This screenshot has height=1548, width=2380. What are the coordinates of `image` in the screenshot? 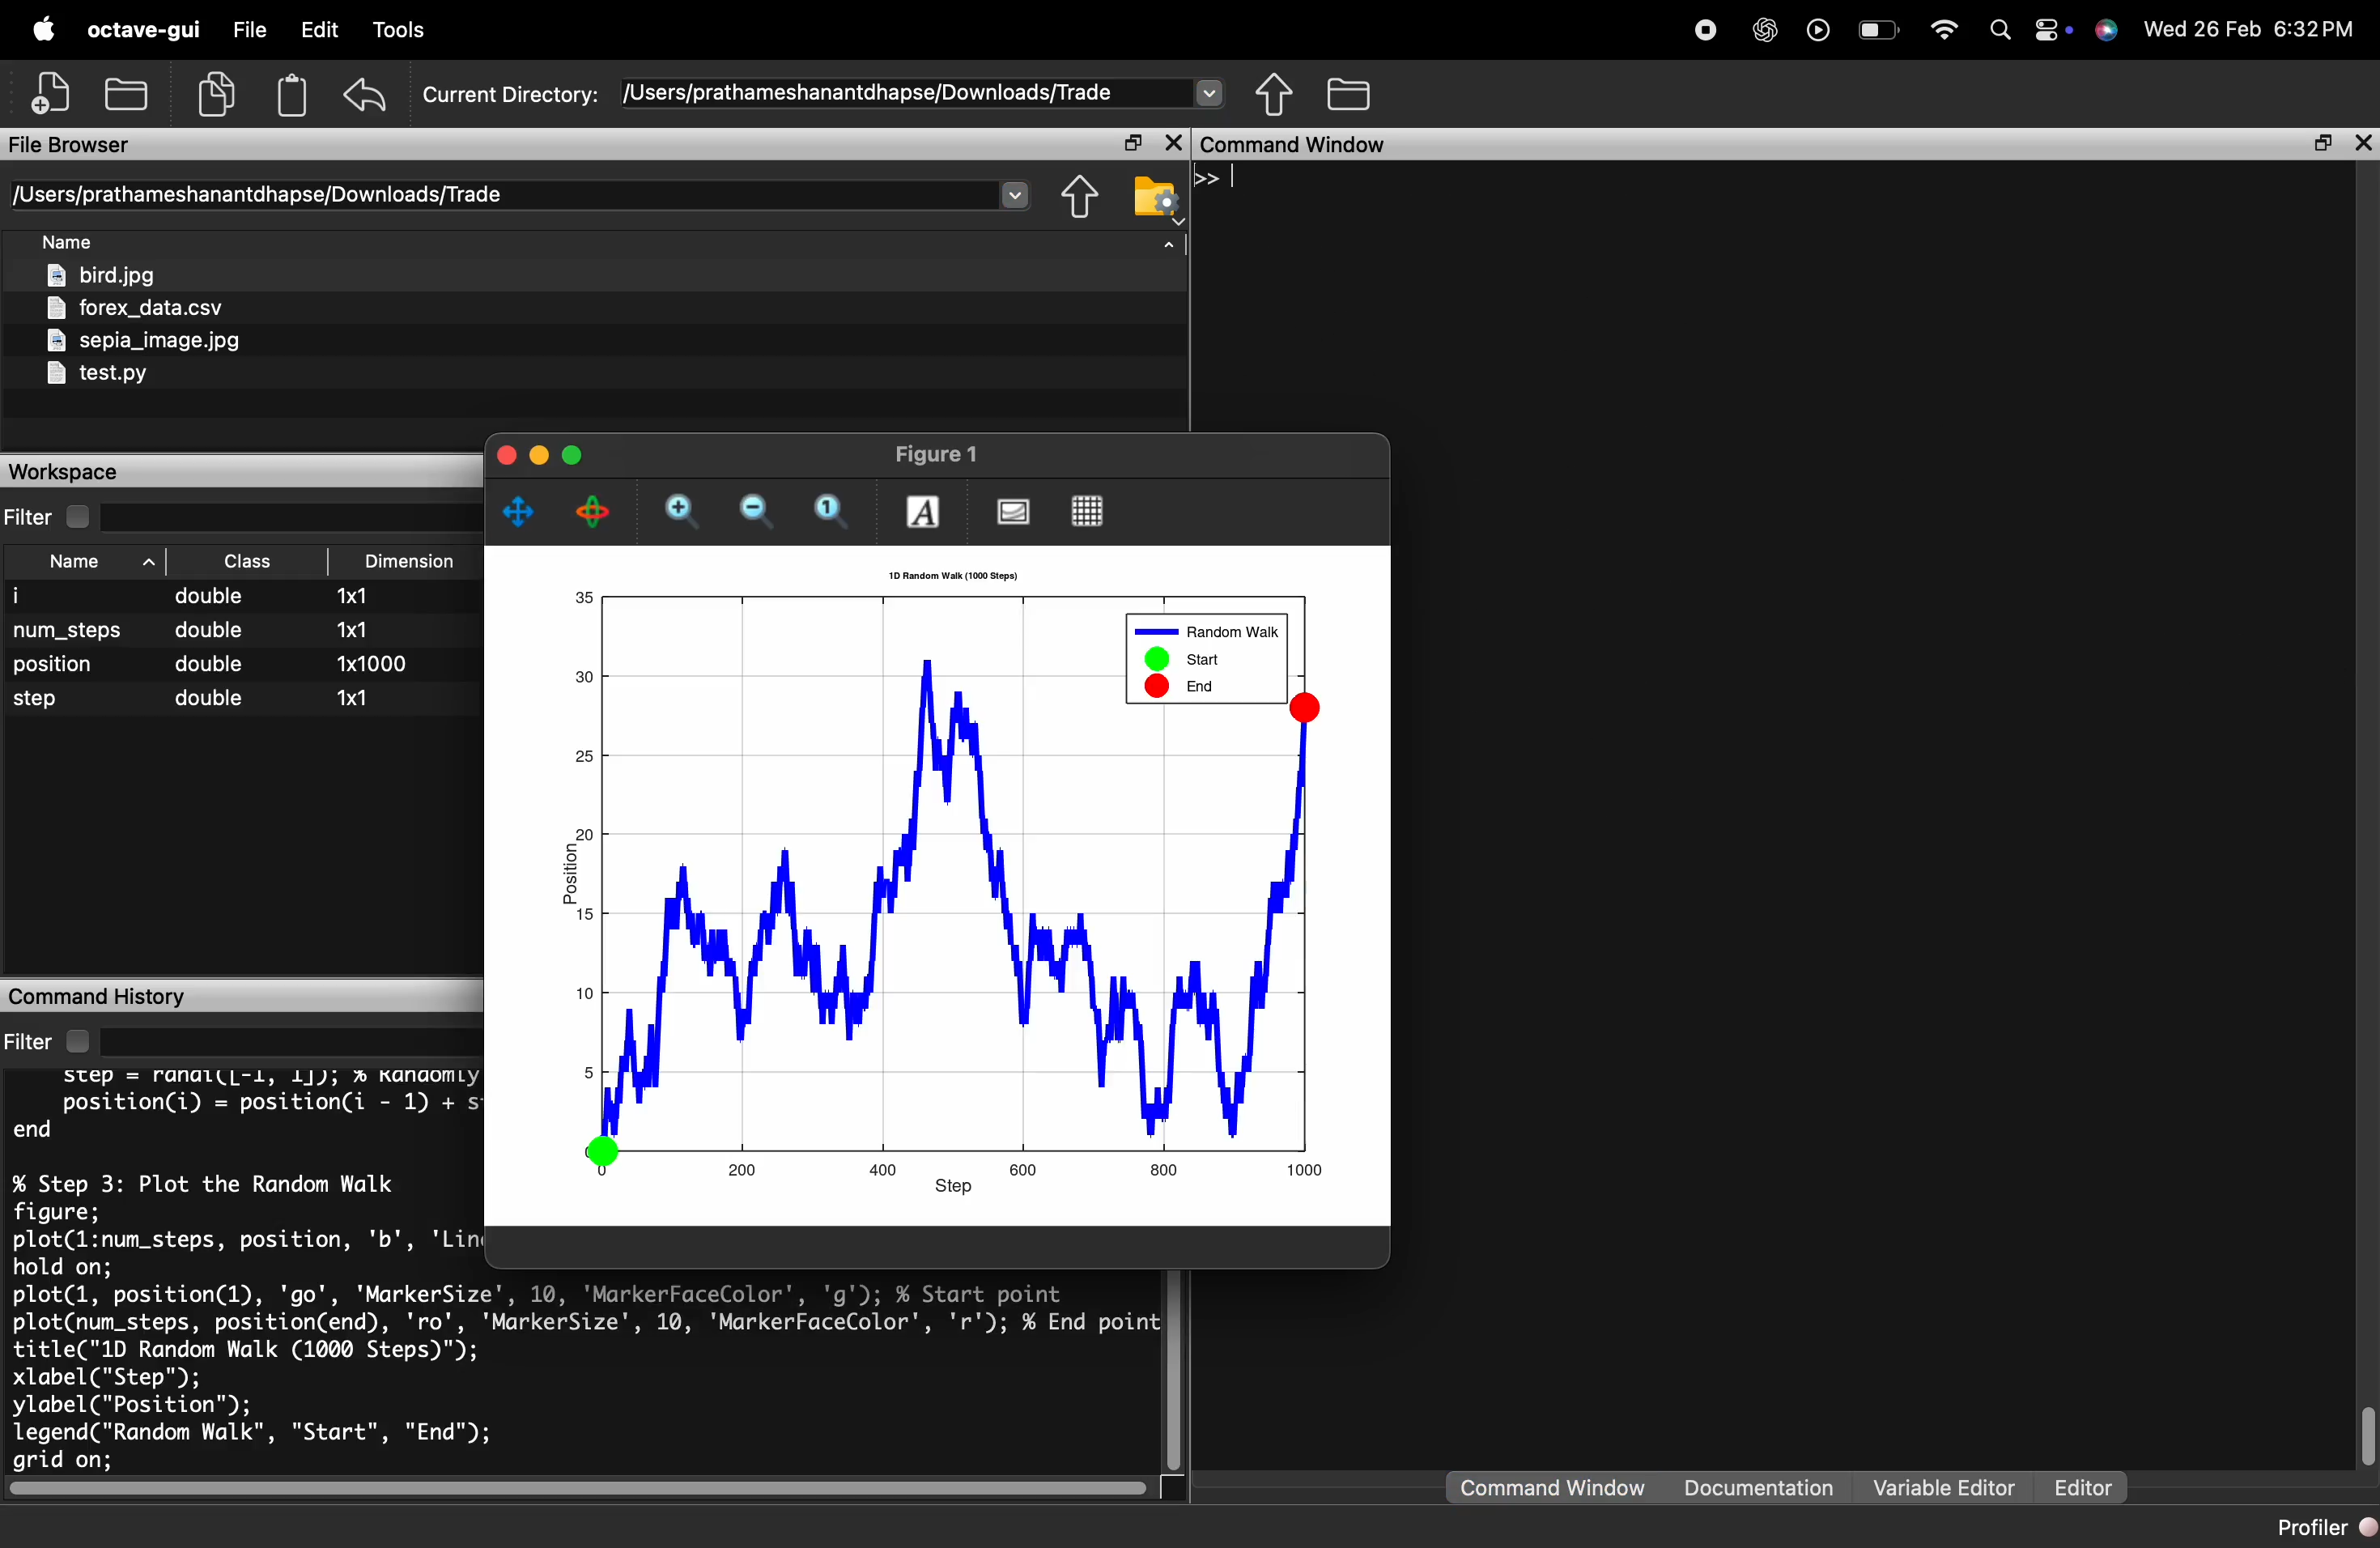 It's located at (1013, 513).